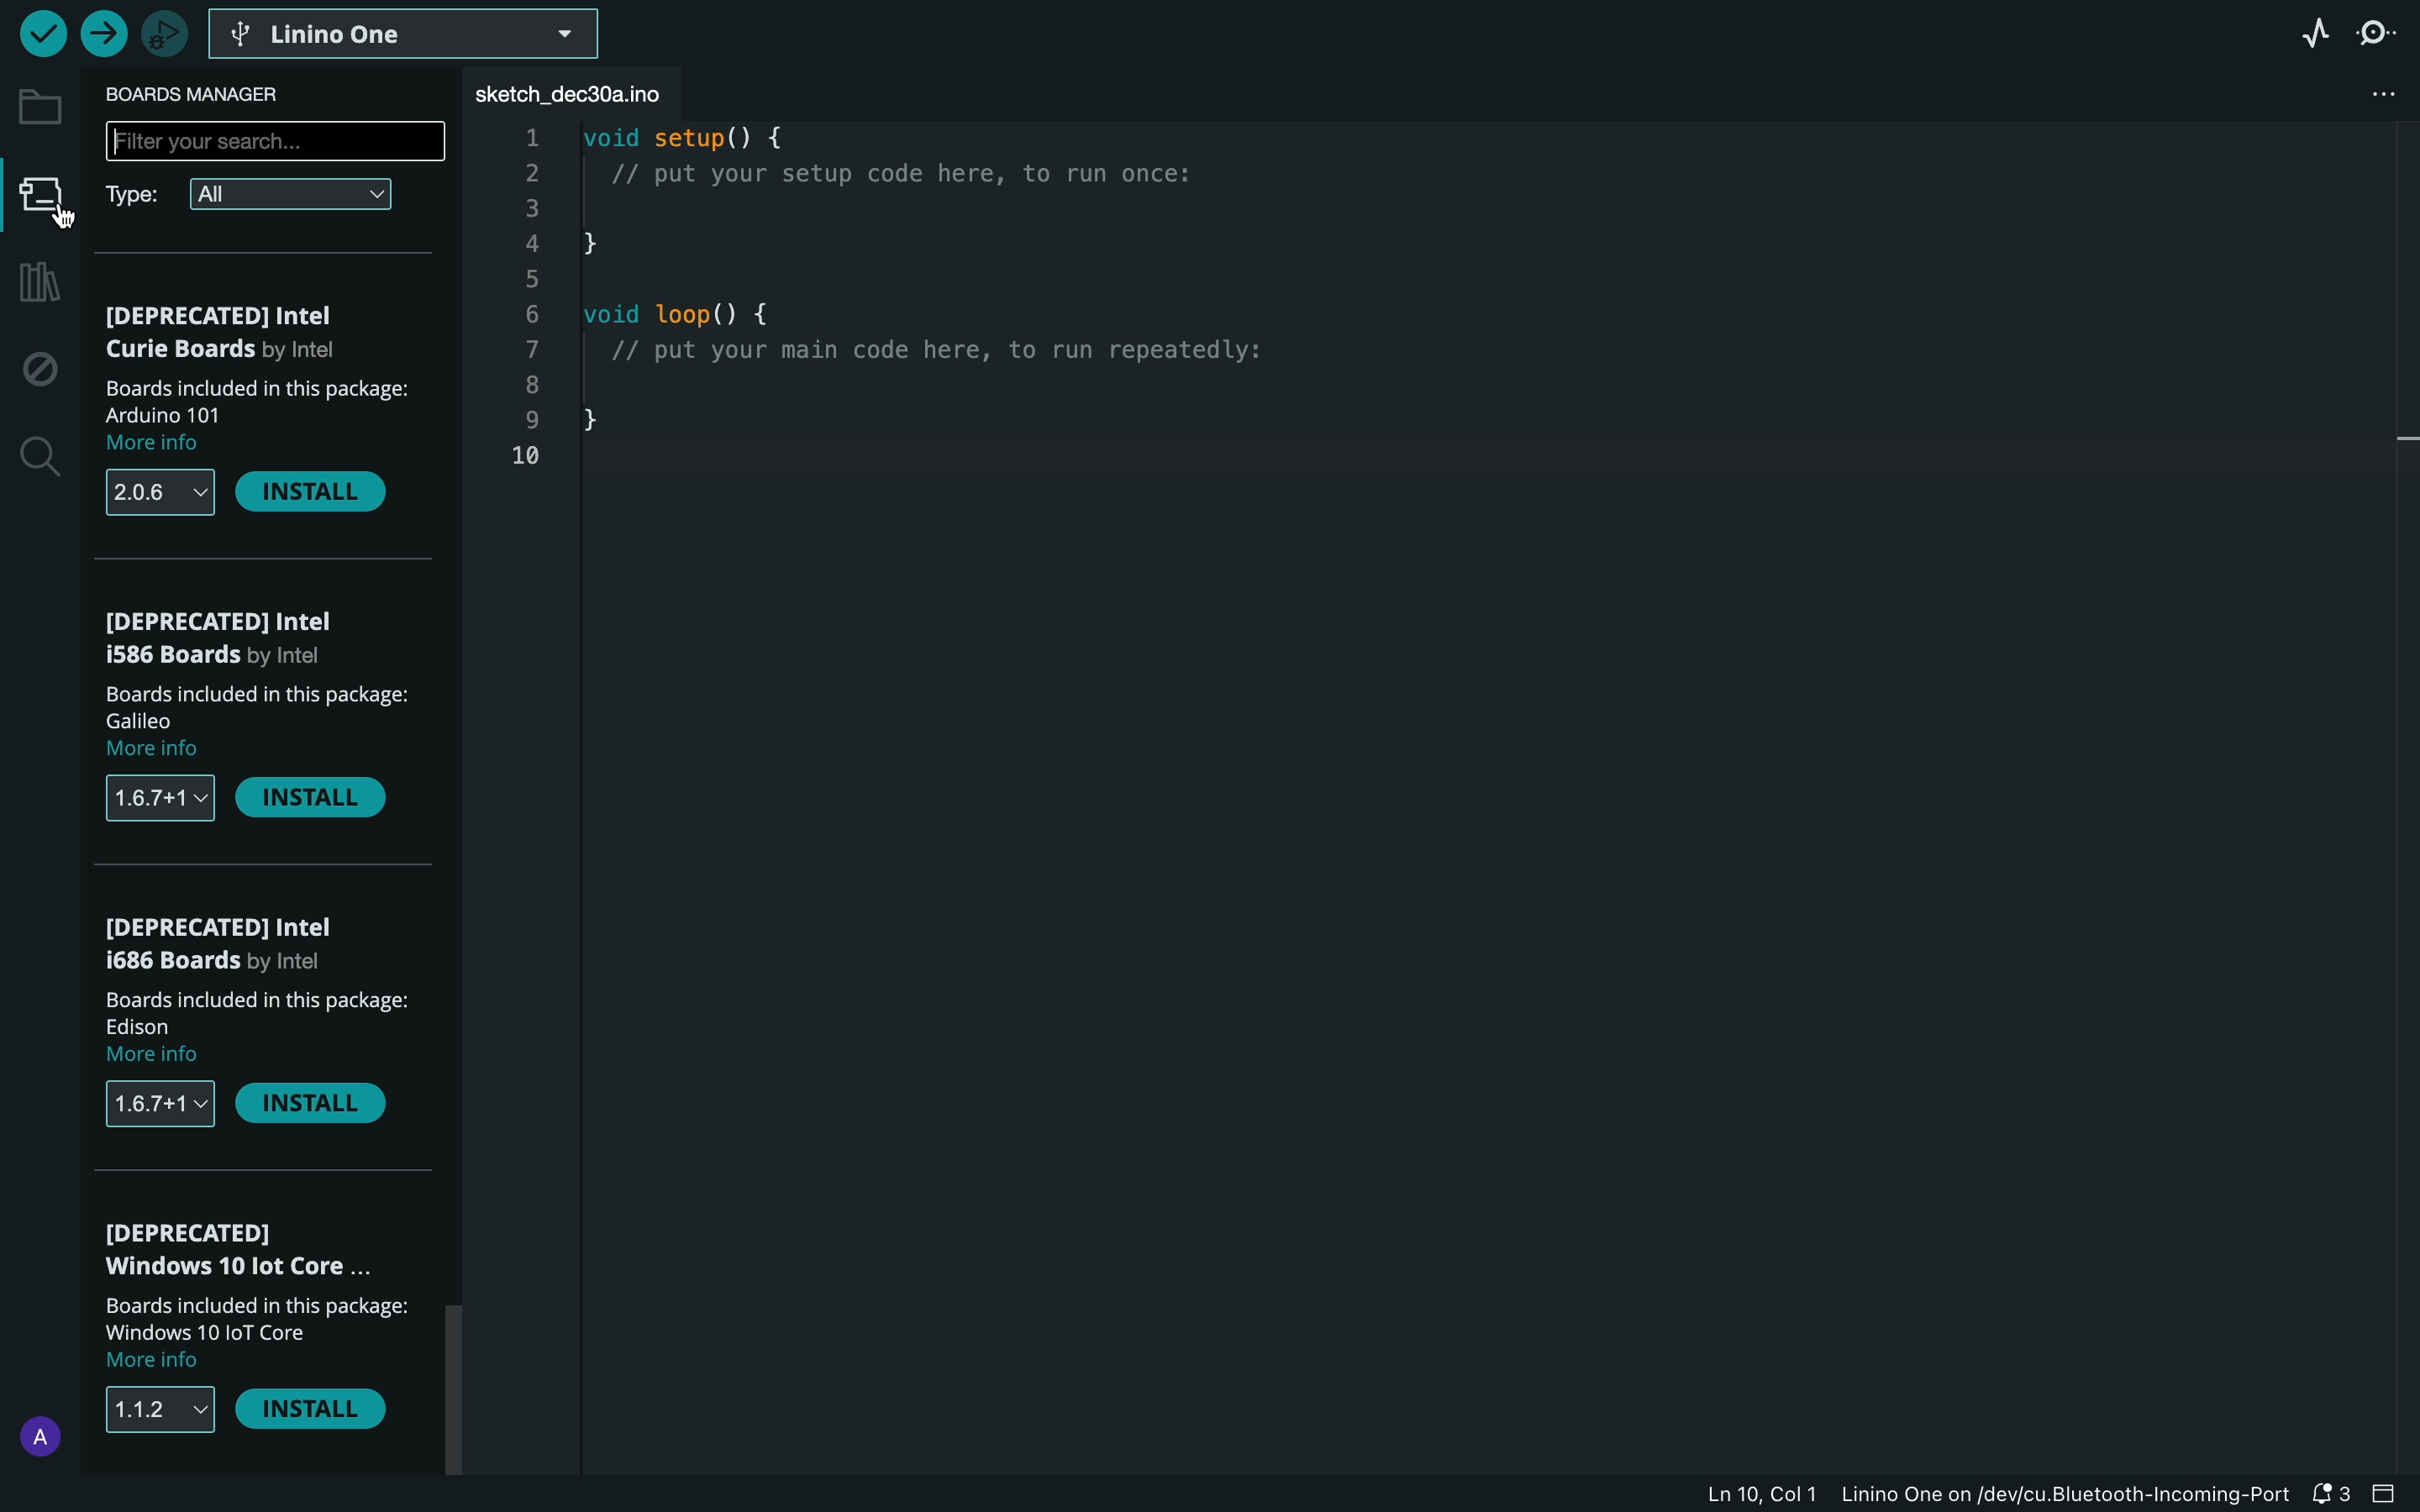 The height and width of the screenshot is (1512, 2420). Describe the element at coordinates (35, 285) in the screenshot. I see `library manager` at that location.